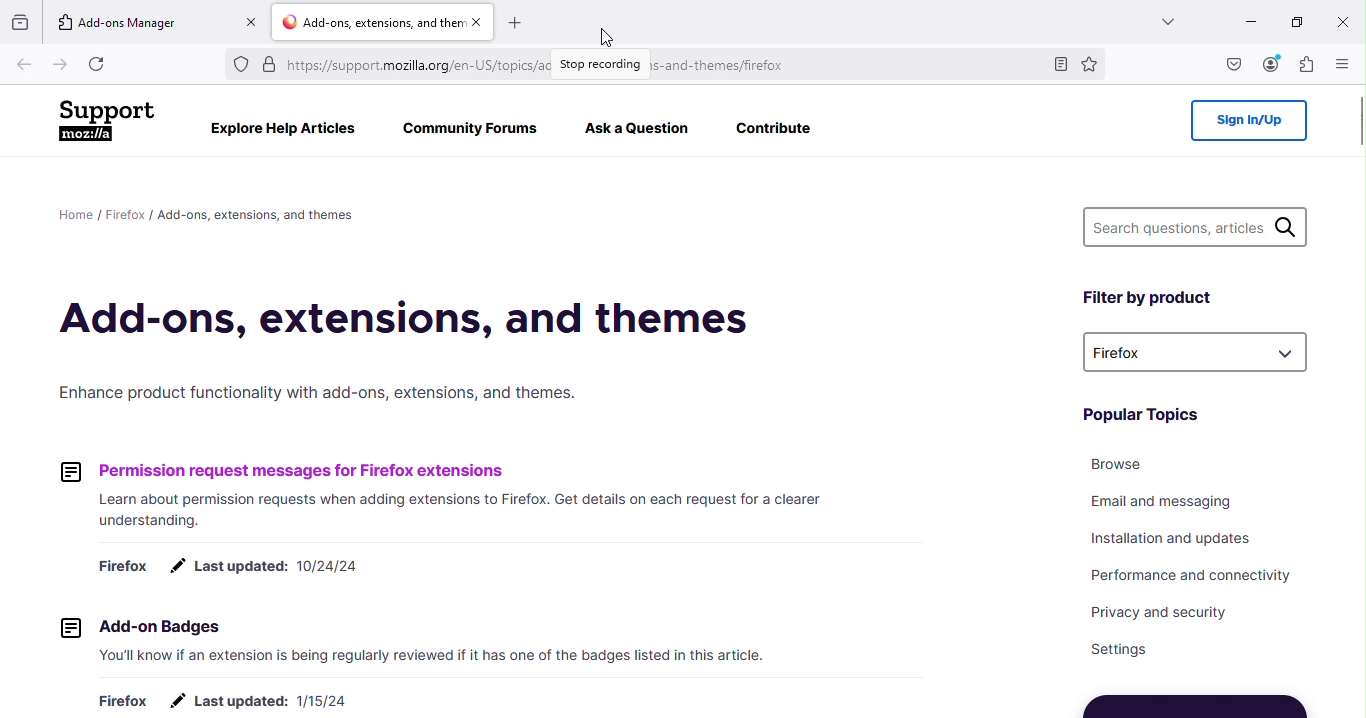 This screenshot has width=1366, height=718. I want to click on Permission request messages for Firefox extensions, so click(304, 467).